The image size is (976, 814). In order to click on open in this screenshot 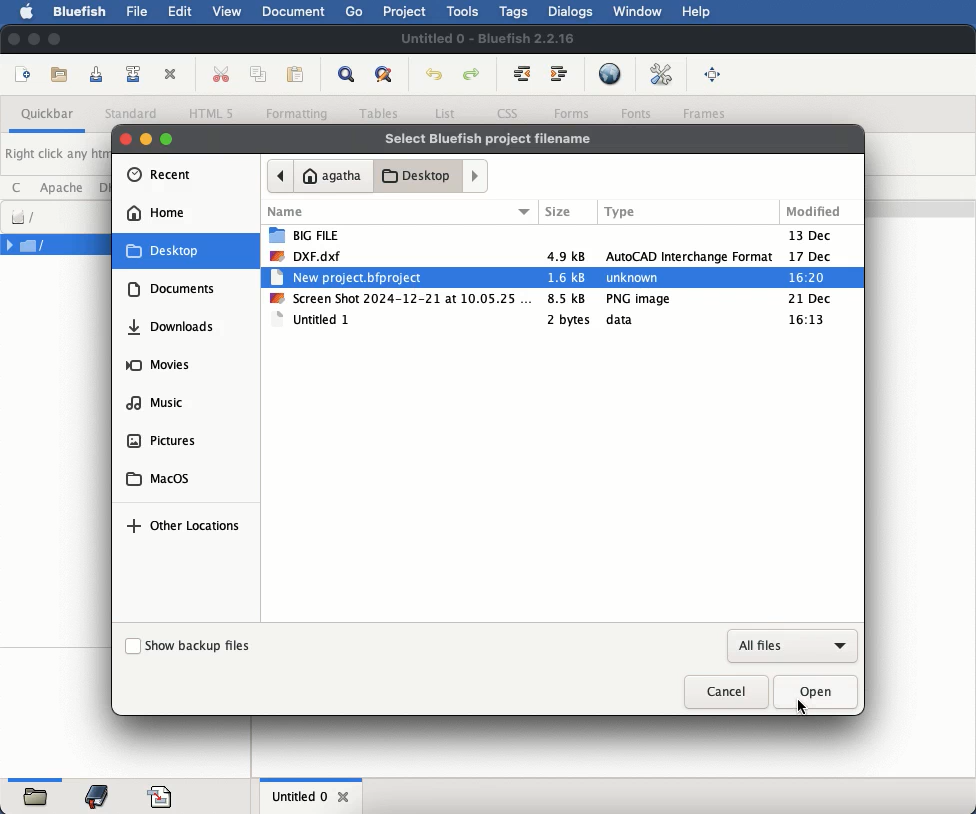, I will do `click(816, 689)`.